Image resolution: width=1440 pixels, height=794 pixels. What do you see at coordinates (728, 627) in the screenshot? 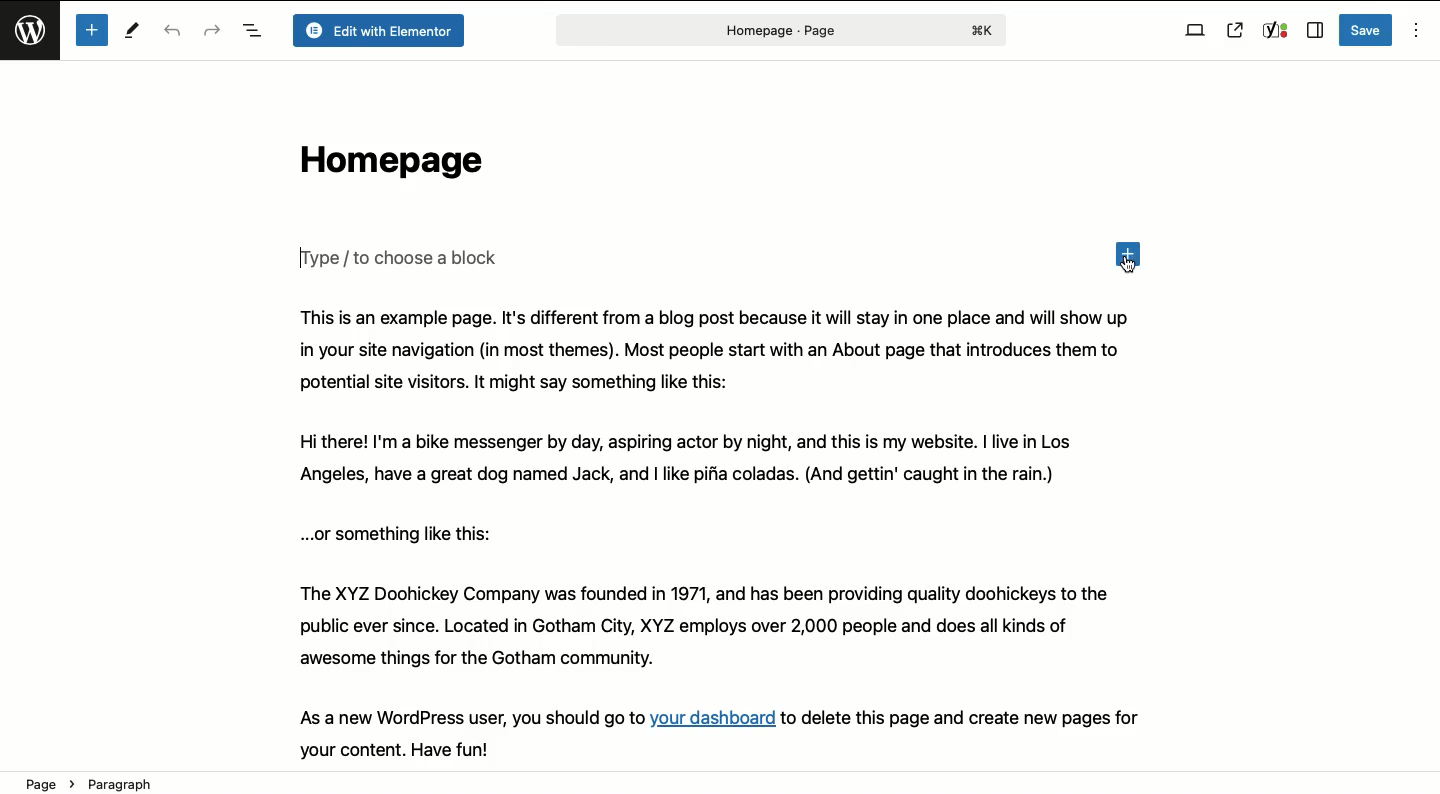
I see `The XYZ Doohickey Company was founded in 1971, and has been providing quality doohickeys to the
public ever since. Located in Gotham City, XYZ employs over 2,000 people and does all kinds of
awesome things for the Gotham community.` at bounding box center [728, 627].